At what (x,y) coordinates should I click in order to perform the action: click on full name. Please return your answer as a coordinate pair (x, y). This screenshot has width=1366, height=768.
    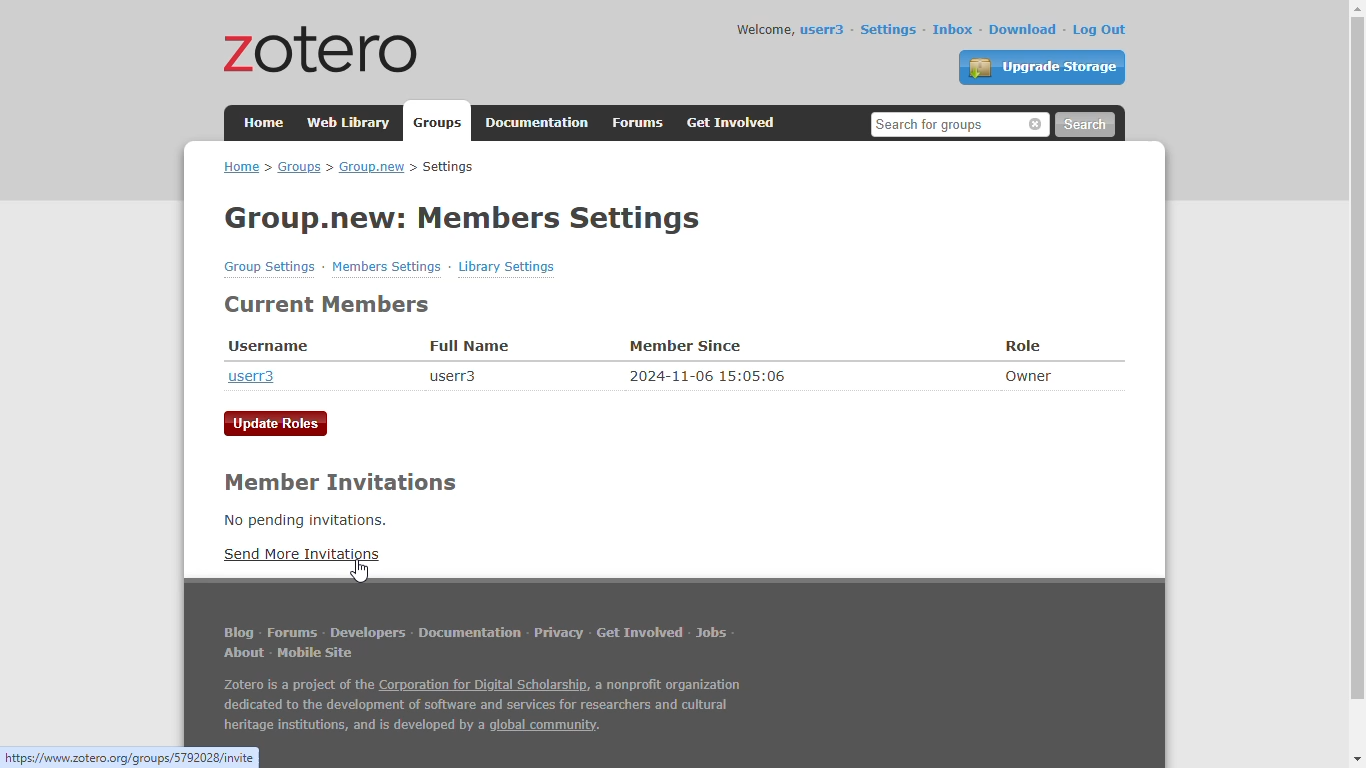
    Looking at the image, I should click on (468, 346).